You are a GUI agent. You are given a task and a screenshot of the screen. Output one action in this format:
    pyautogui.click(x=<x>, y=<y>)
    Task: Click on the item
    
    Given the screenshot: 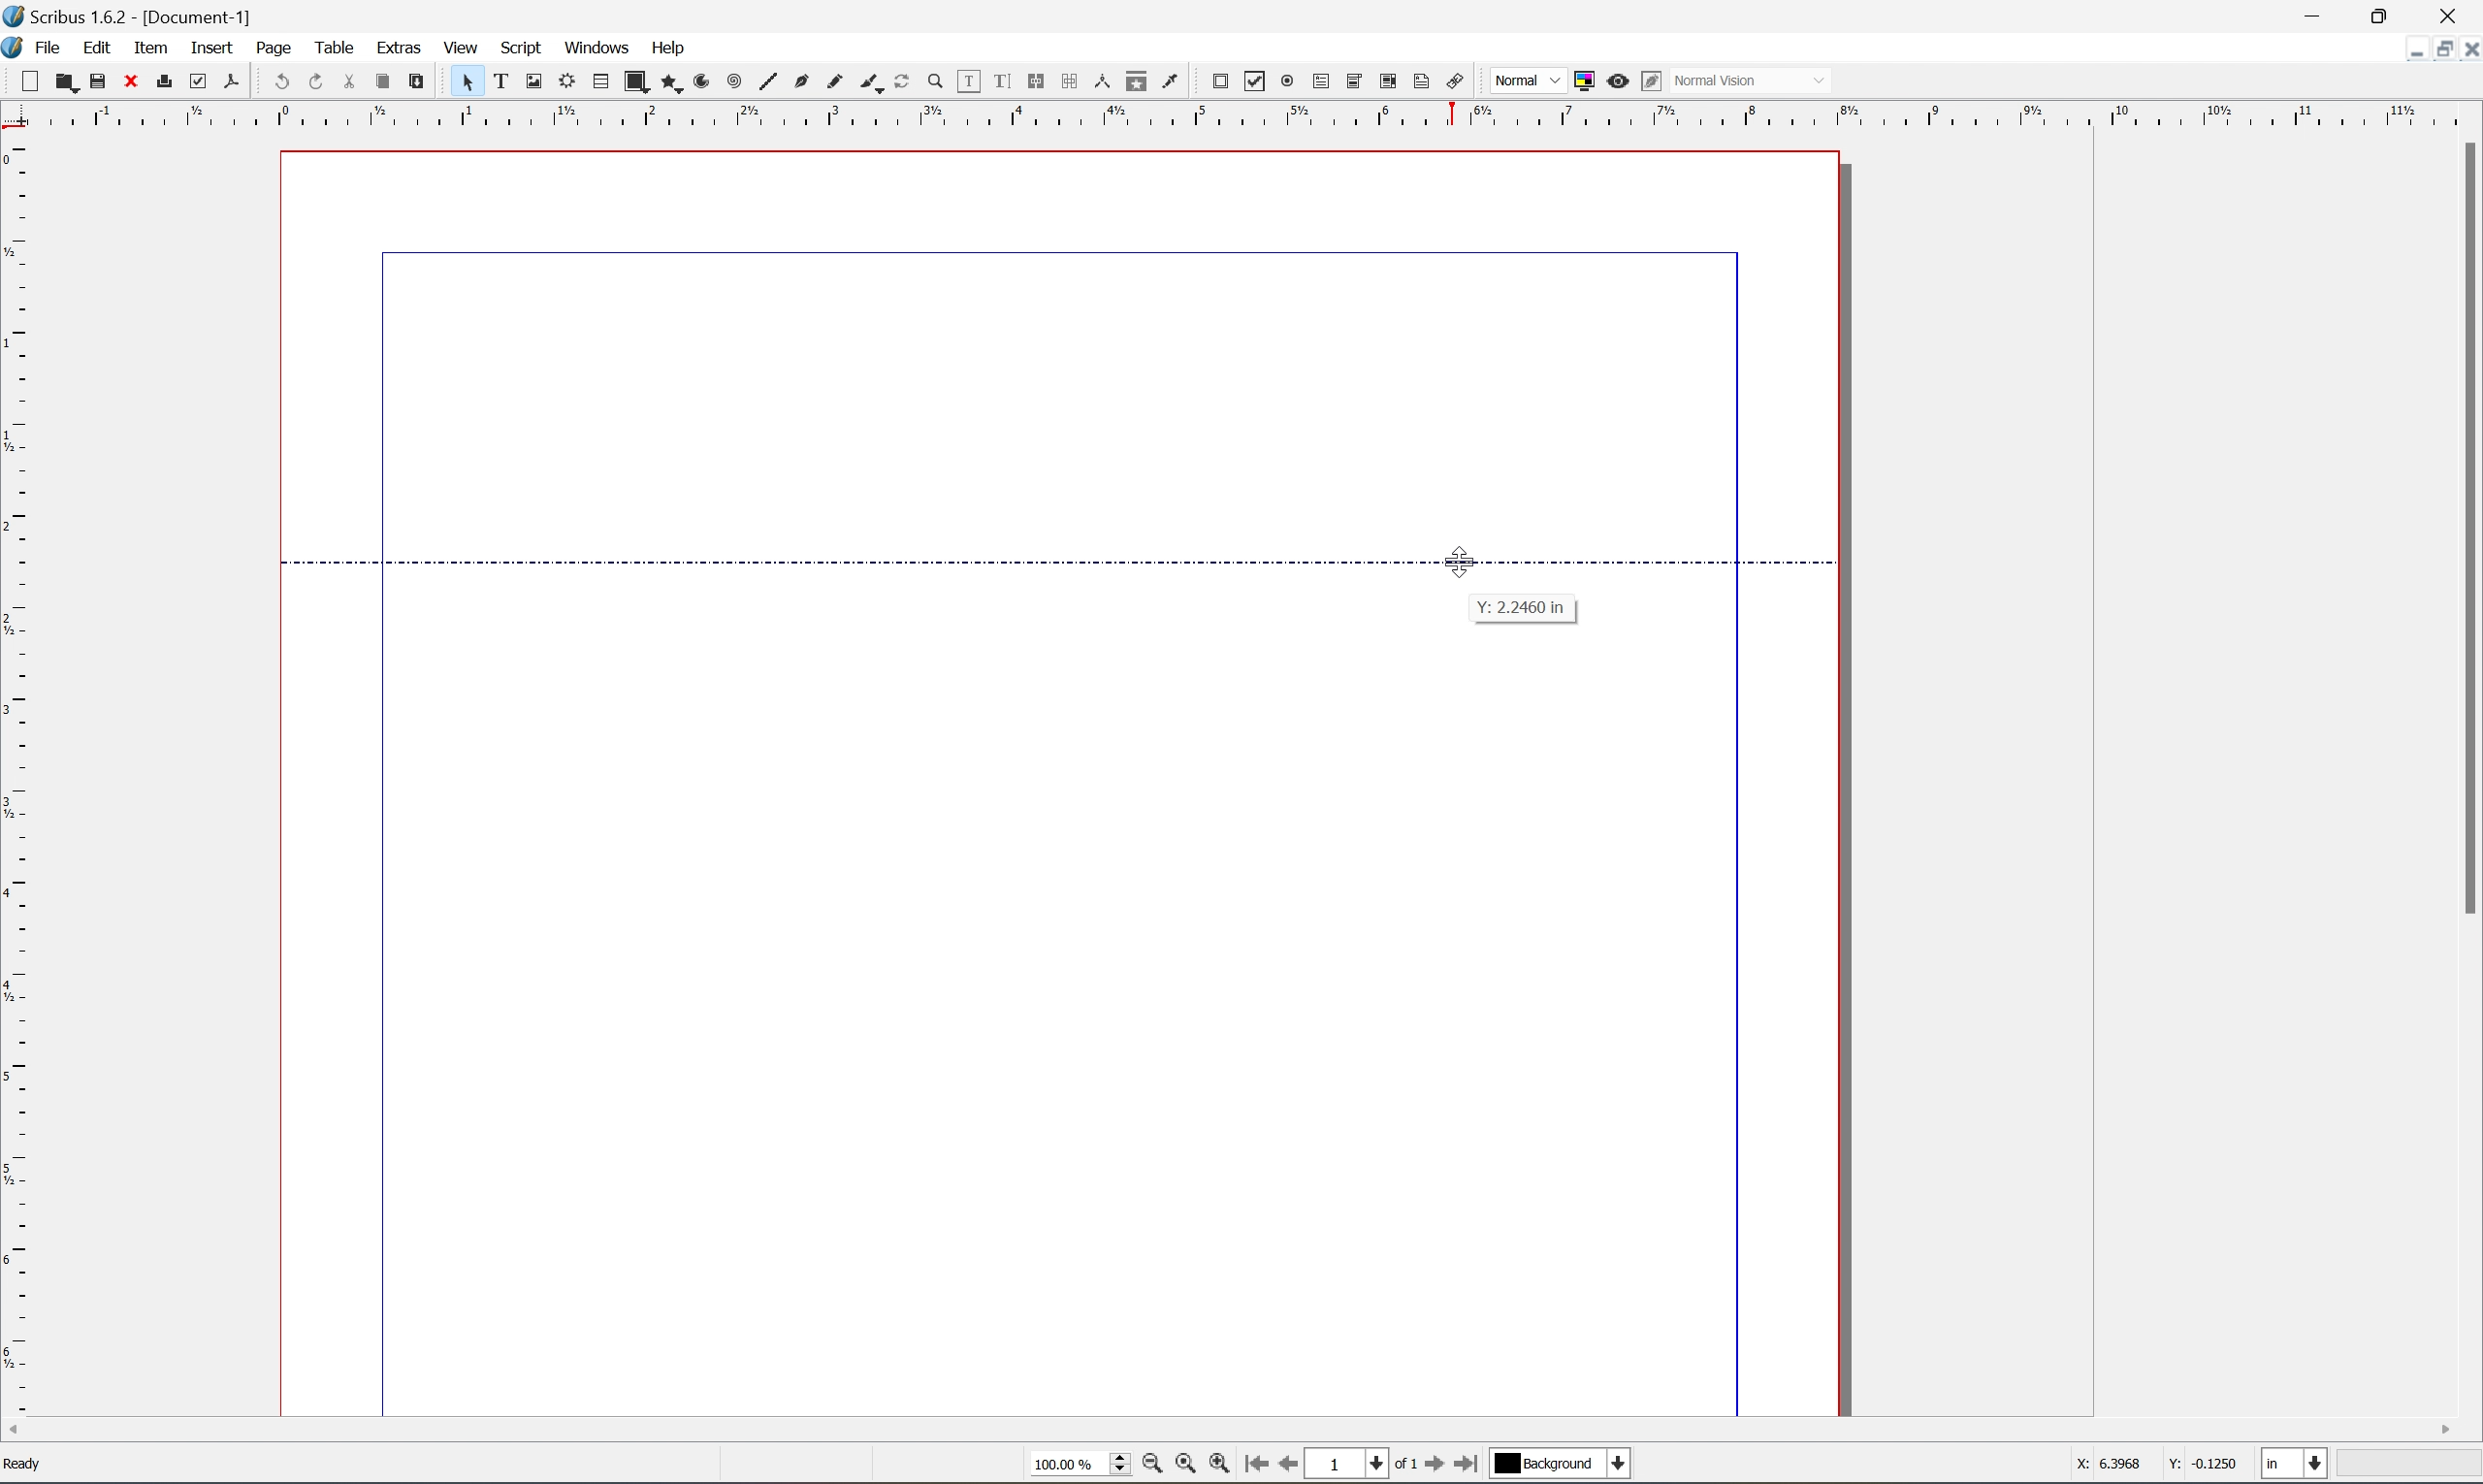 What is the action you would take?
    pyautogui.click(x=148, y=46)
    